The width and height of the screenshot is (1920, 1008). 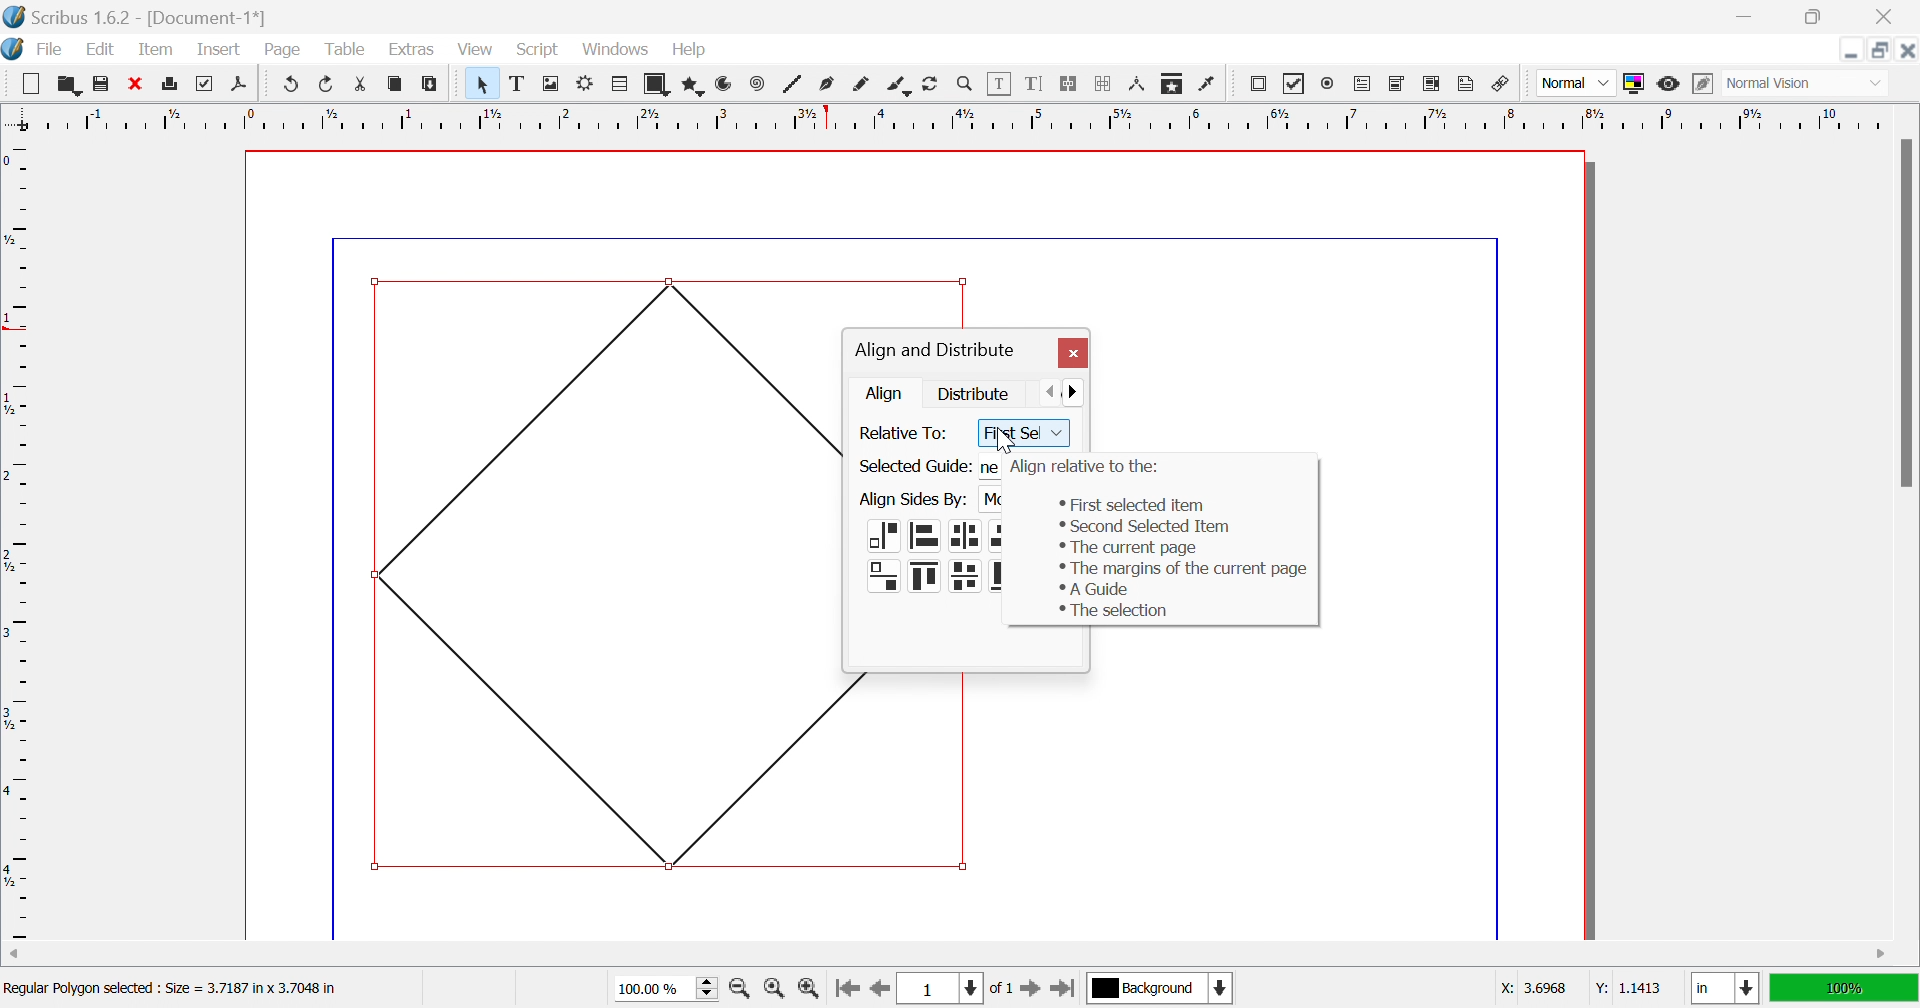 I want to click on Copy, so click(x=395, y=83).